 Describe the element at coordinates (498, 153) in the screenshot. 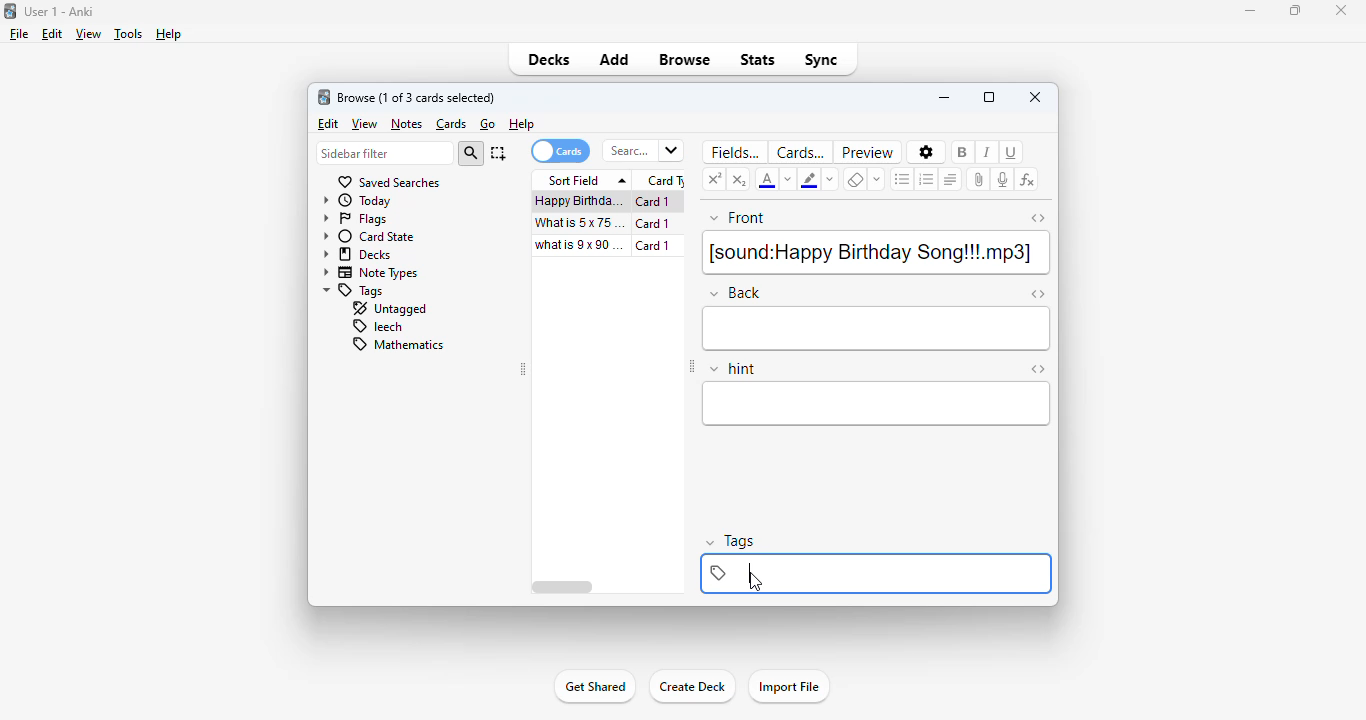

I see `select` at that location.